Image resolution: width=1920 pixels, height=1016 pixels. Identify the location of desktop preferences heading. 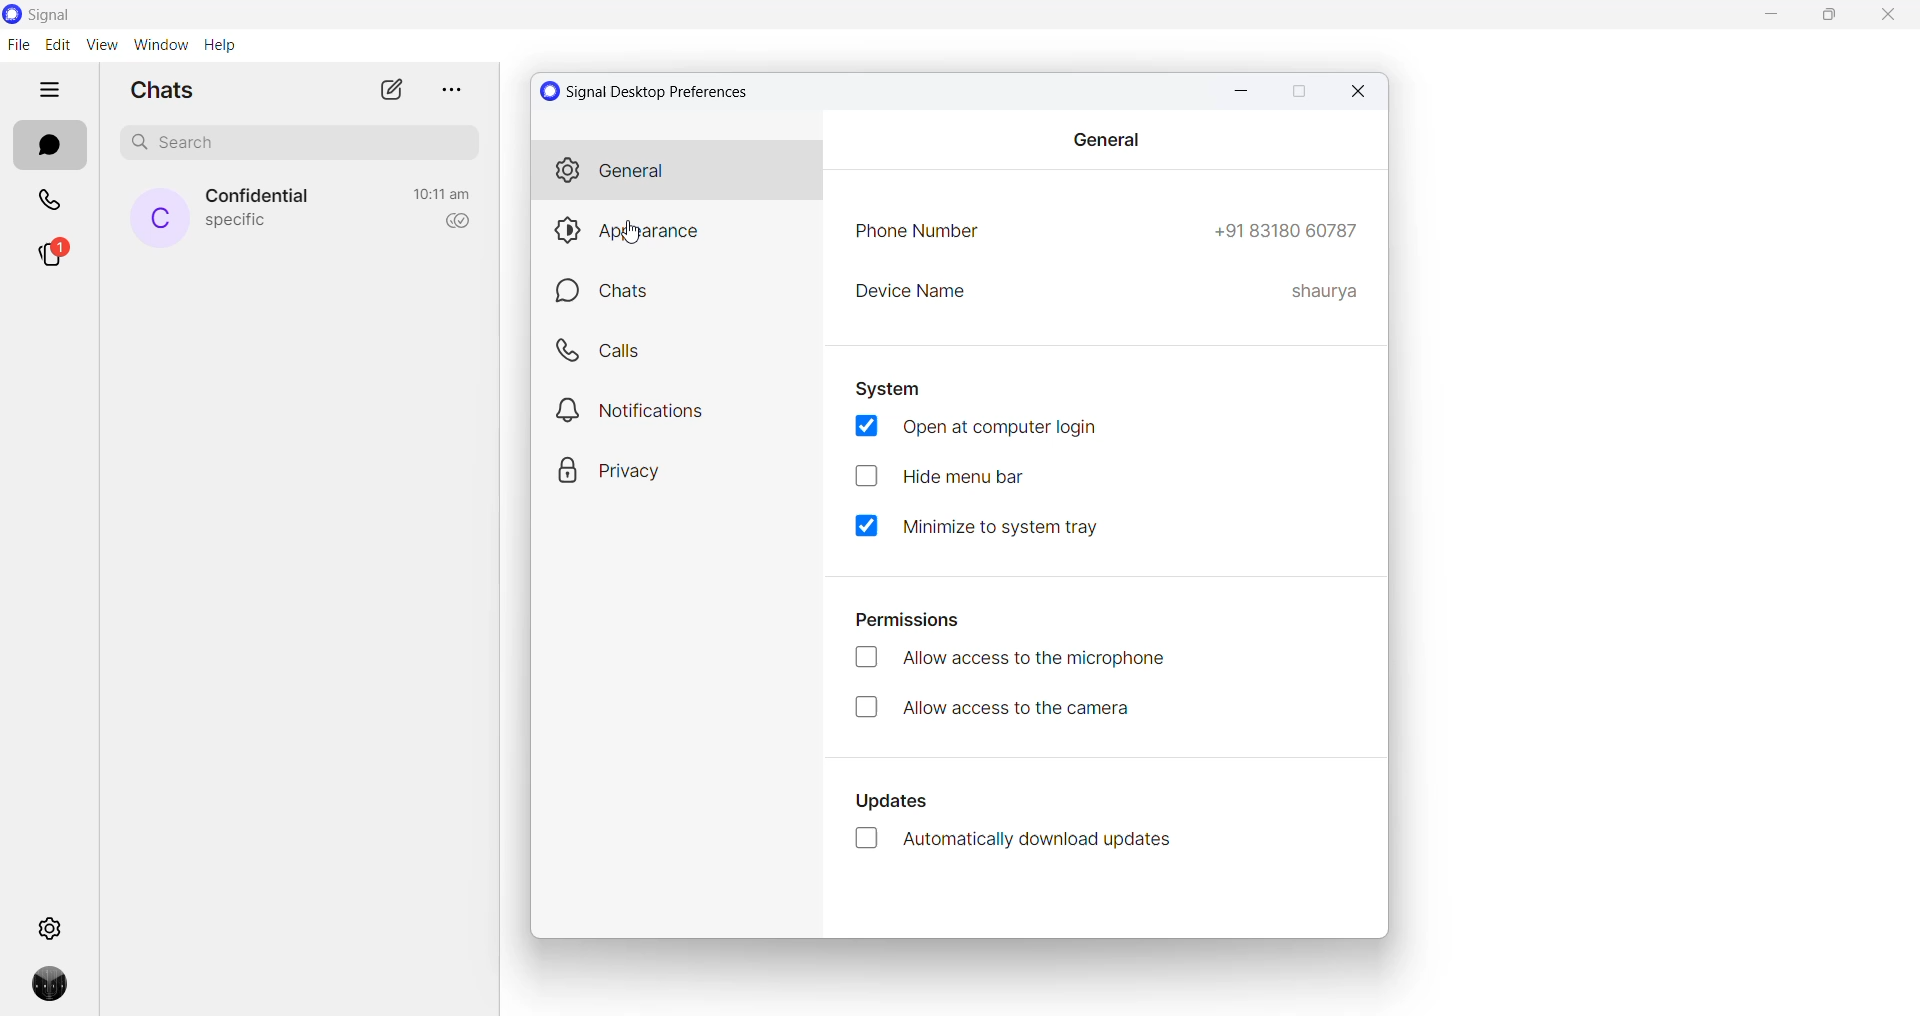
(650, 91).